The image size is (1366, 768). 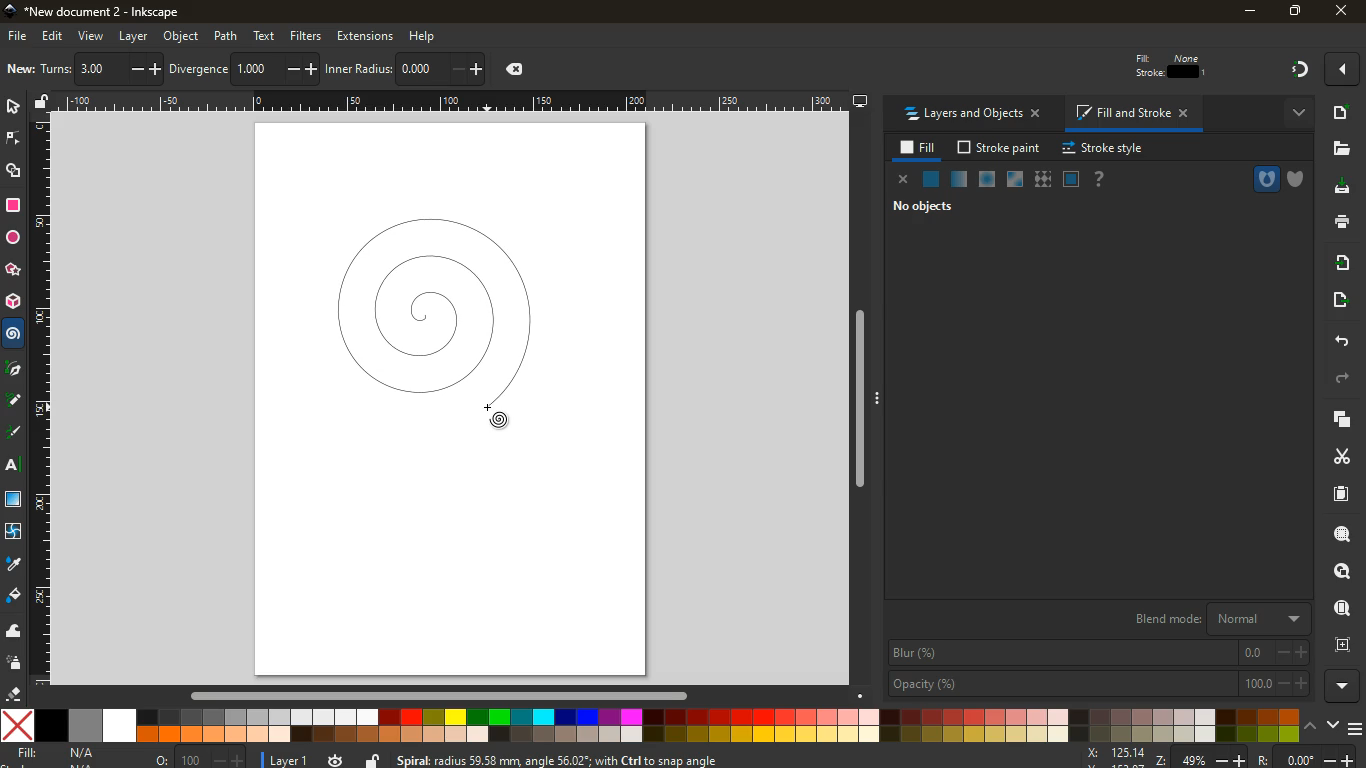 What do you see at coordinates (265, 35) in the screenshot?
I see `text` at bounding box center [265, 35].